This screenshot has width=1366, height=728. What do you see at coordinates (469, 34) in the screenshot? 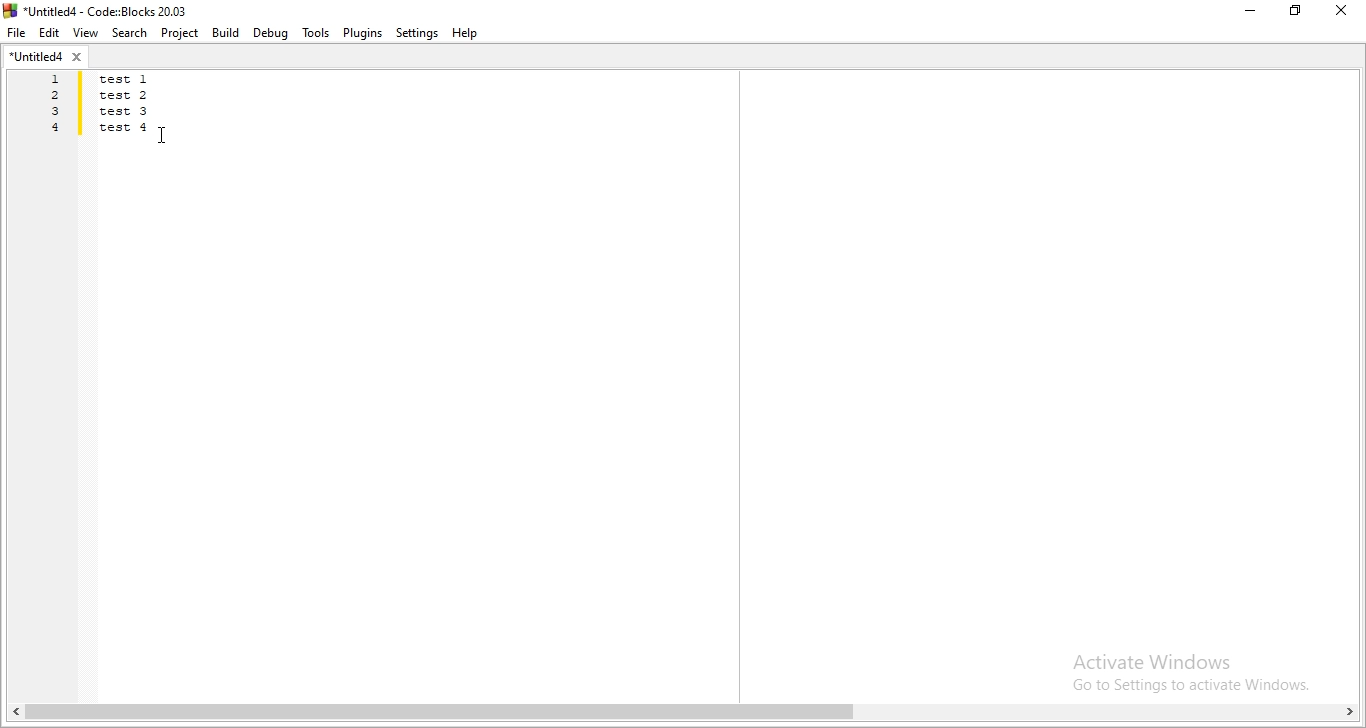
I see `Help` at bounding box center [469, 34].